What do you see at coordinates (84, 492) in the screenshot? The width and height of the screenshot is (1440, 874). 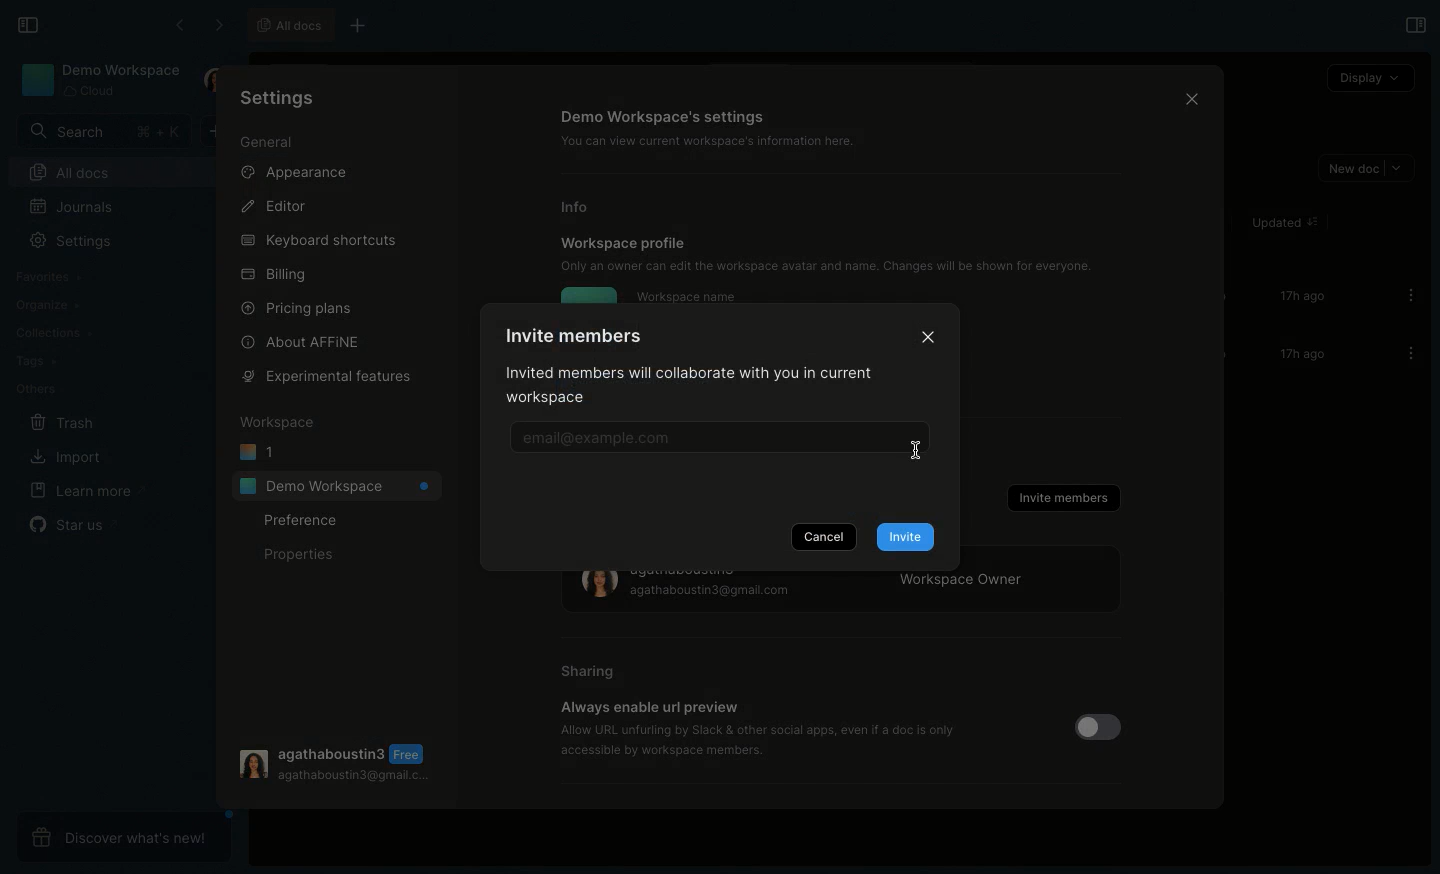 I see `Learn more` at bounding box center [84, 492].